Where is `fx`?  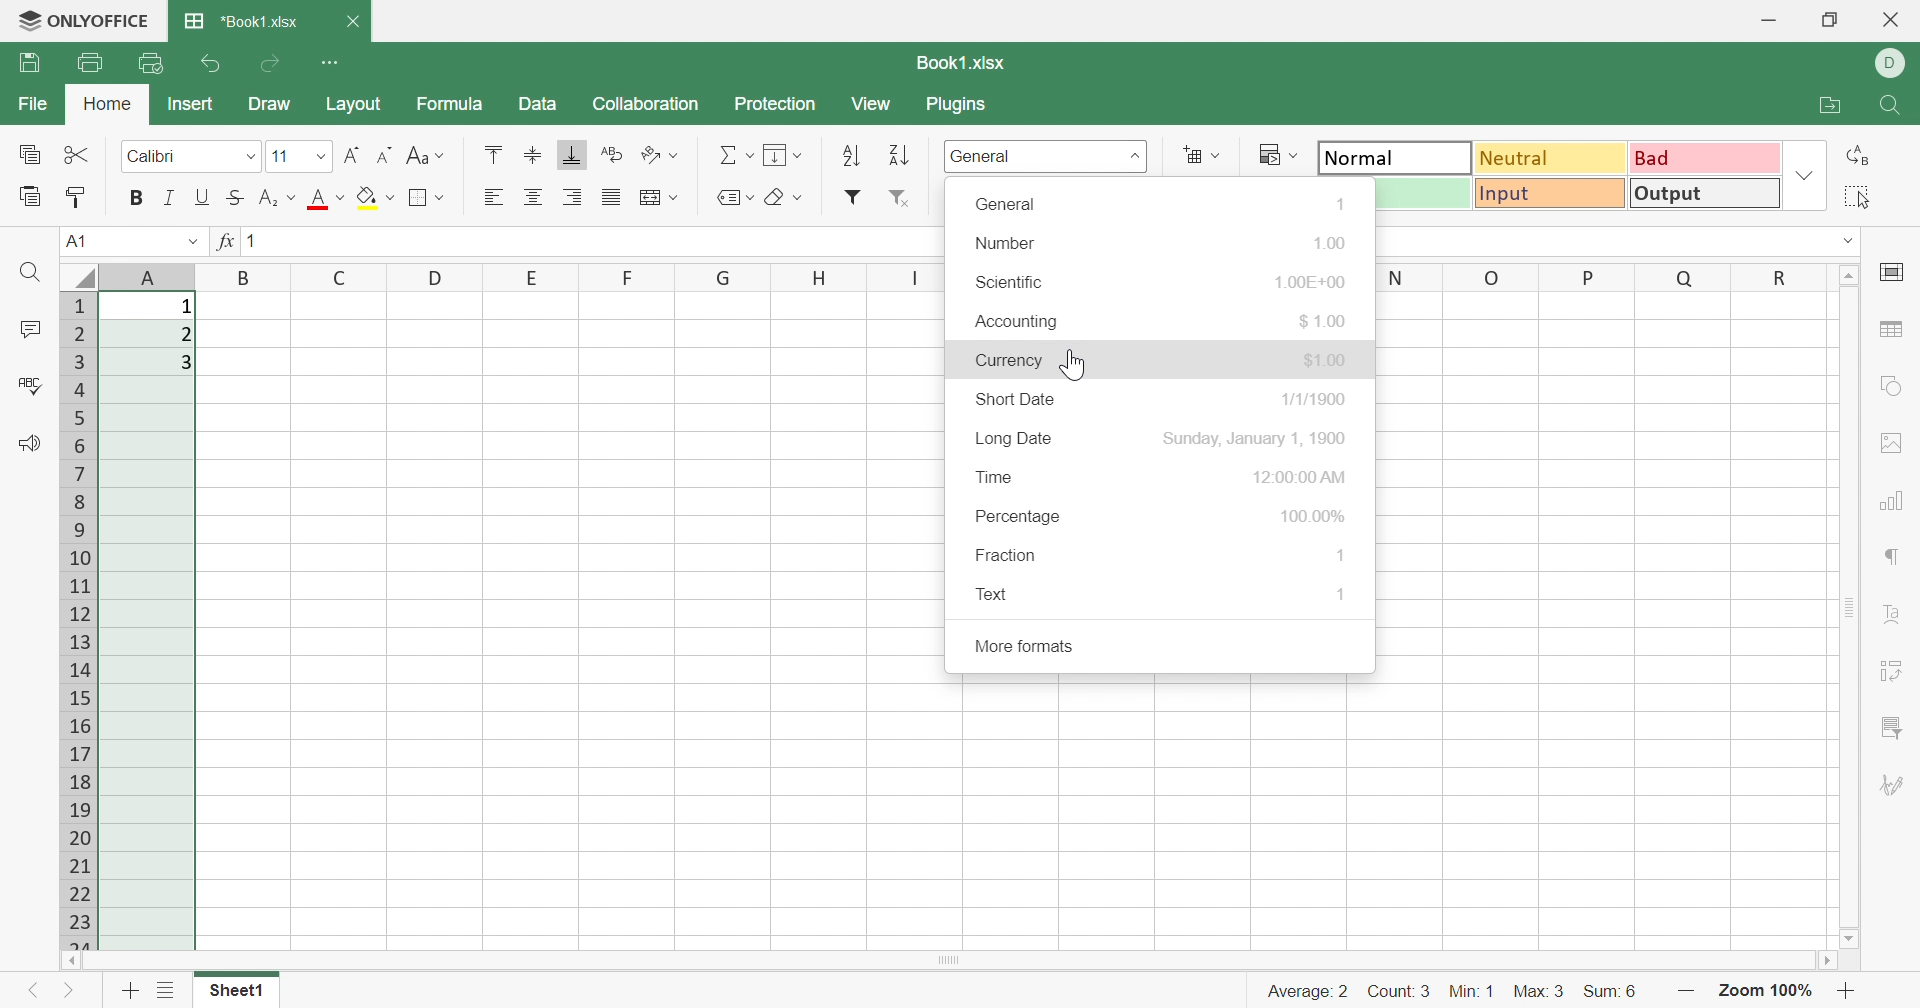 fx is located at coordinates (223, 241).